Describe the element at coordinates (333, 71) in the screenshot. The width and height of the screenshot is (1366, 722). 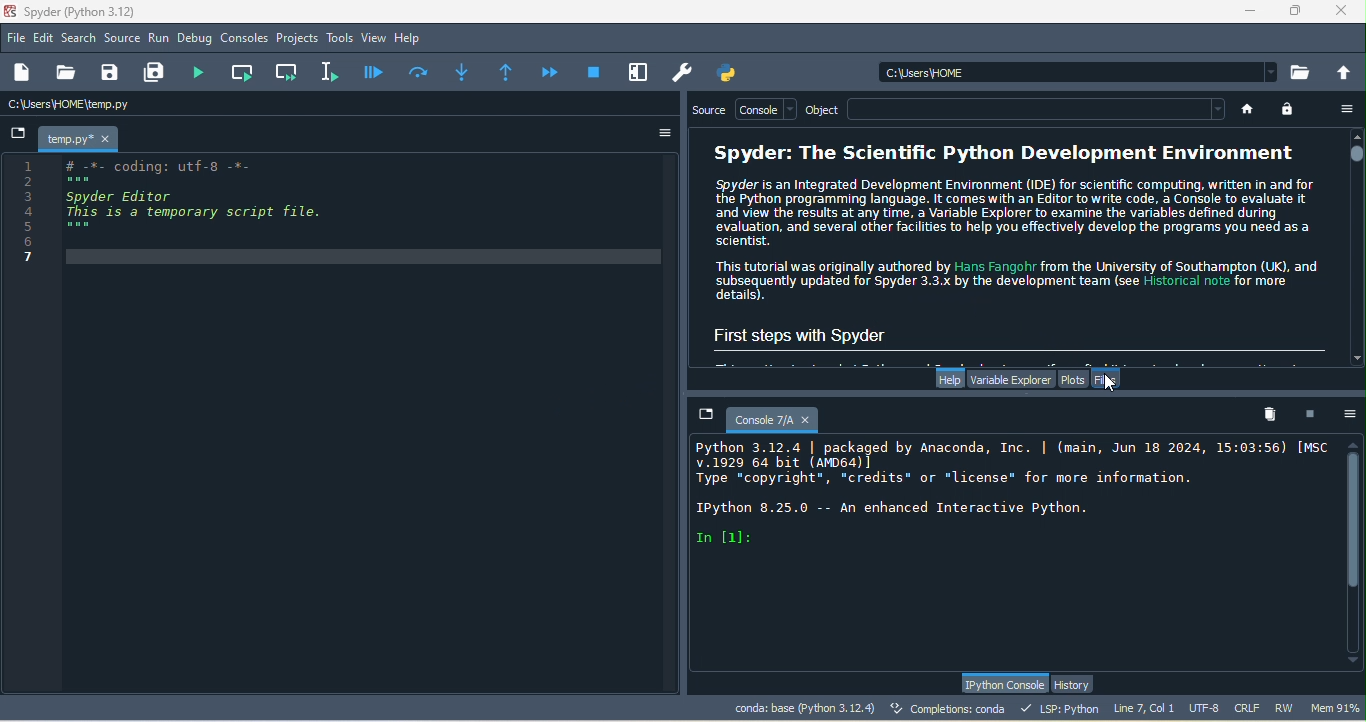
I see `current line` at that location.